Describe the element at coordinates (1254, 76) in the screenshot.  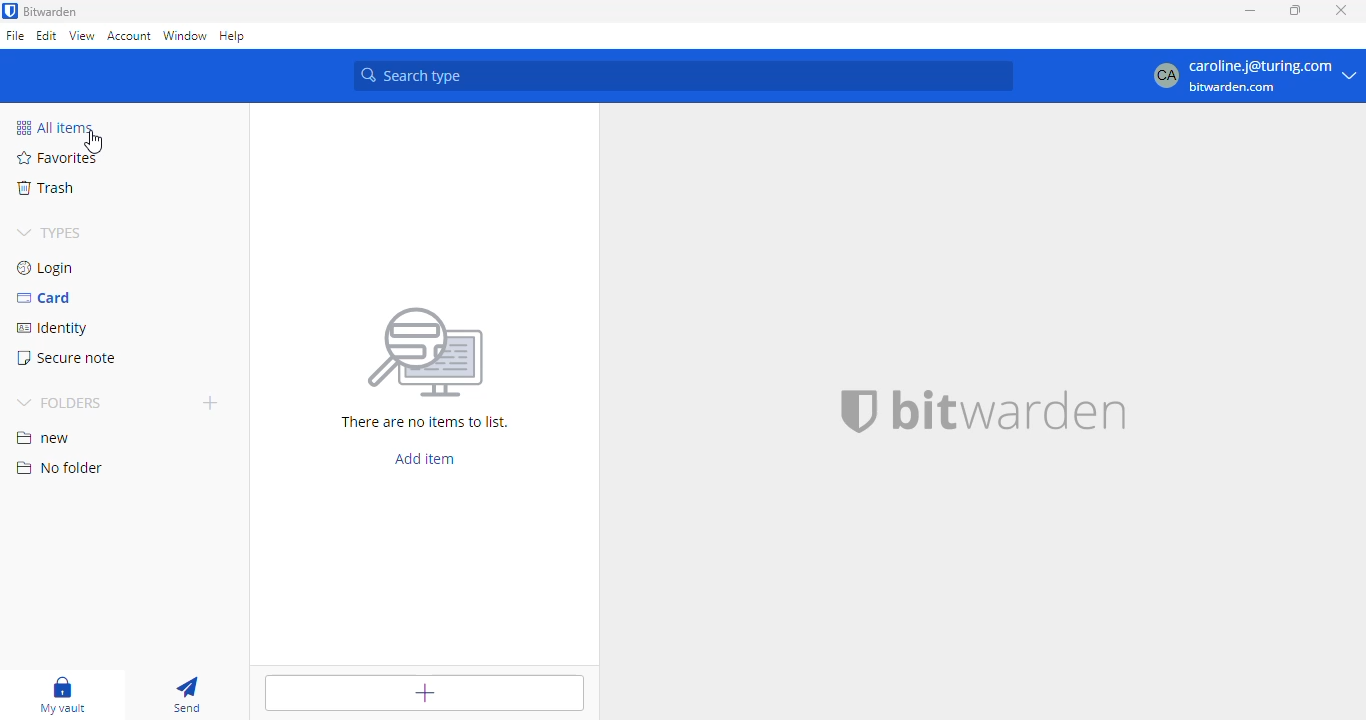
I see `CA caroline.j@turing.com     bitwarden.com` at that location.